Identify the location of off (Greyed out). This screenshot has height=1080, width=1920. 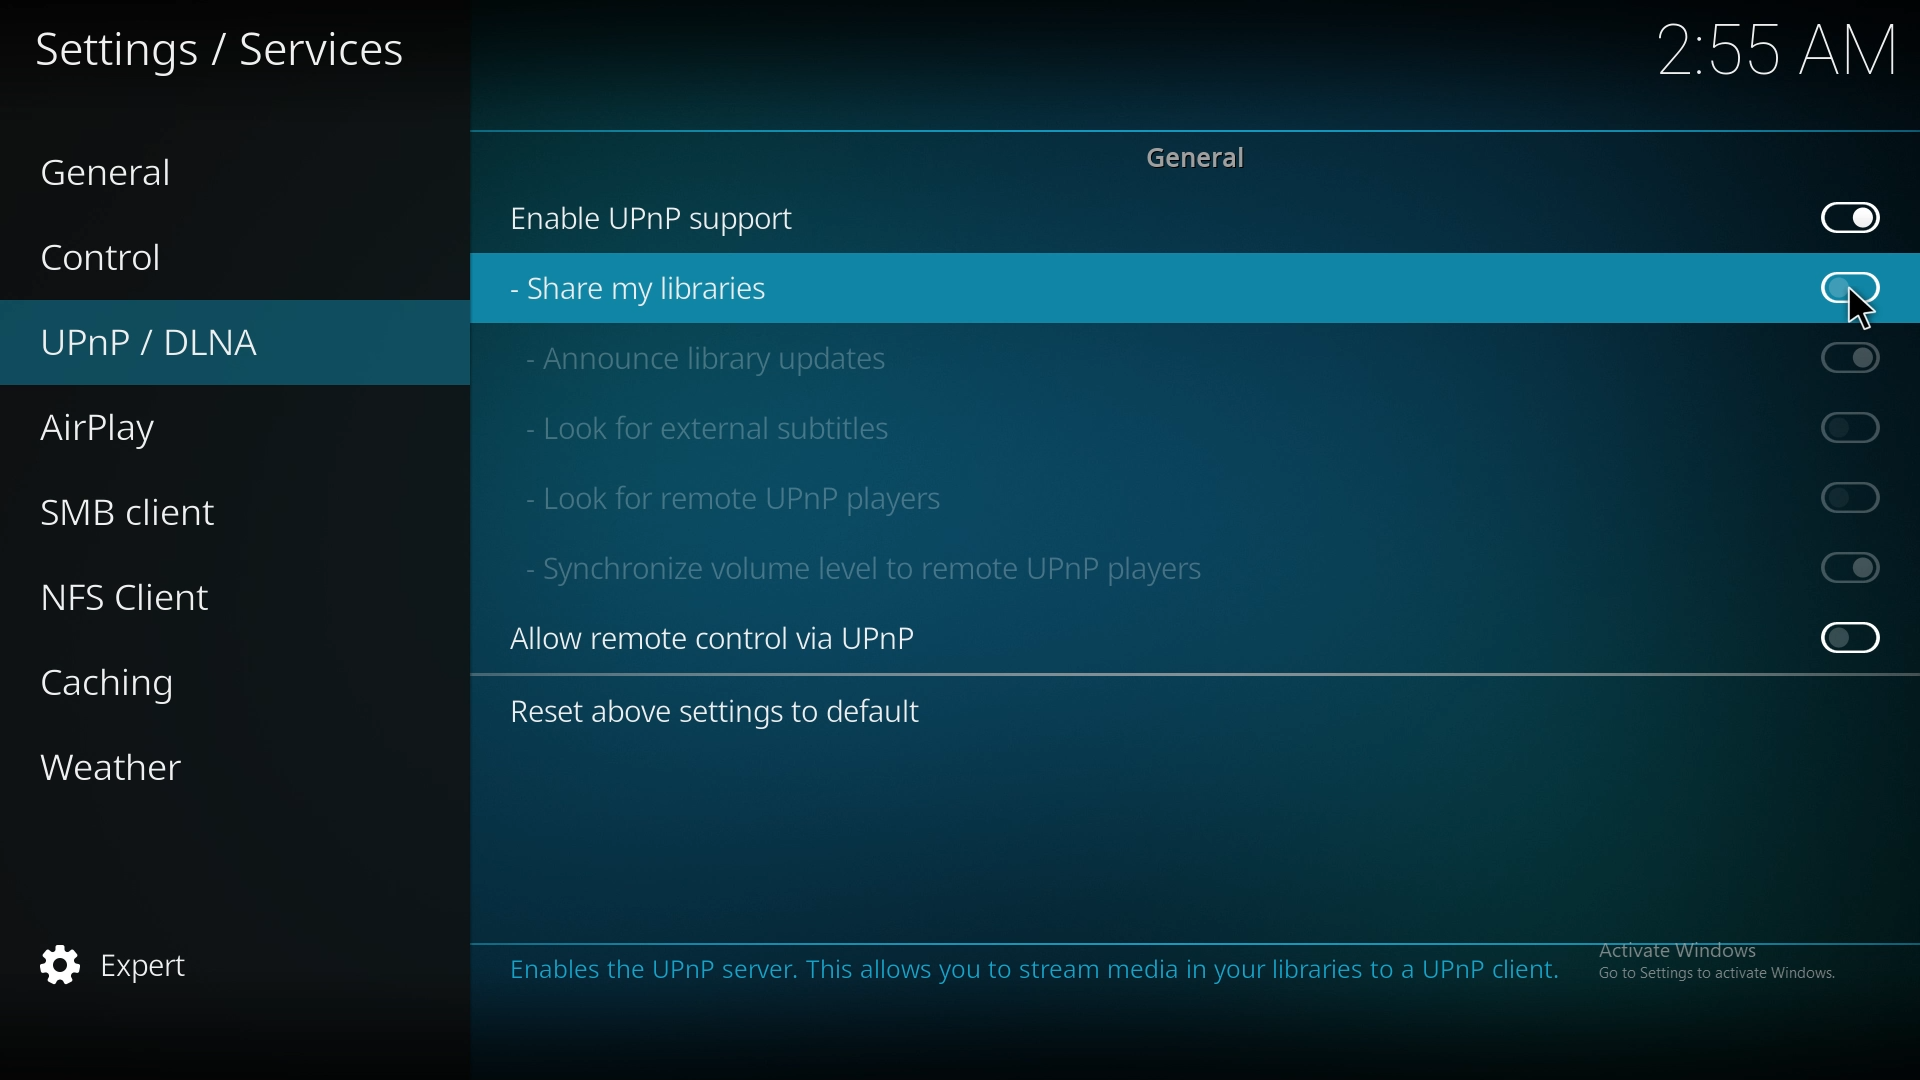
(1852, 427).